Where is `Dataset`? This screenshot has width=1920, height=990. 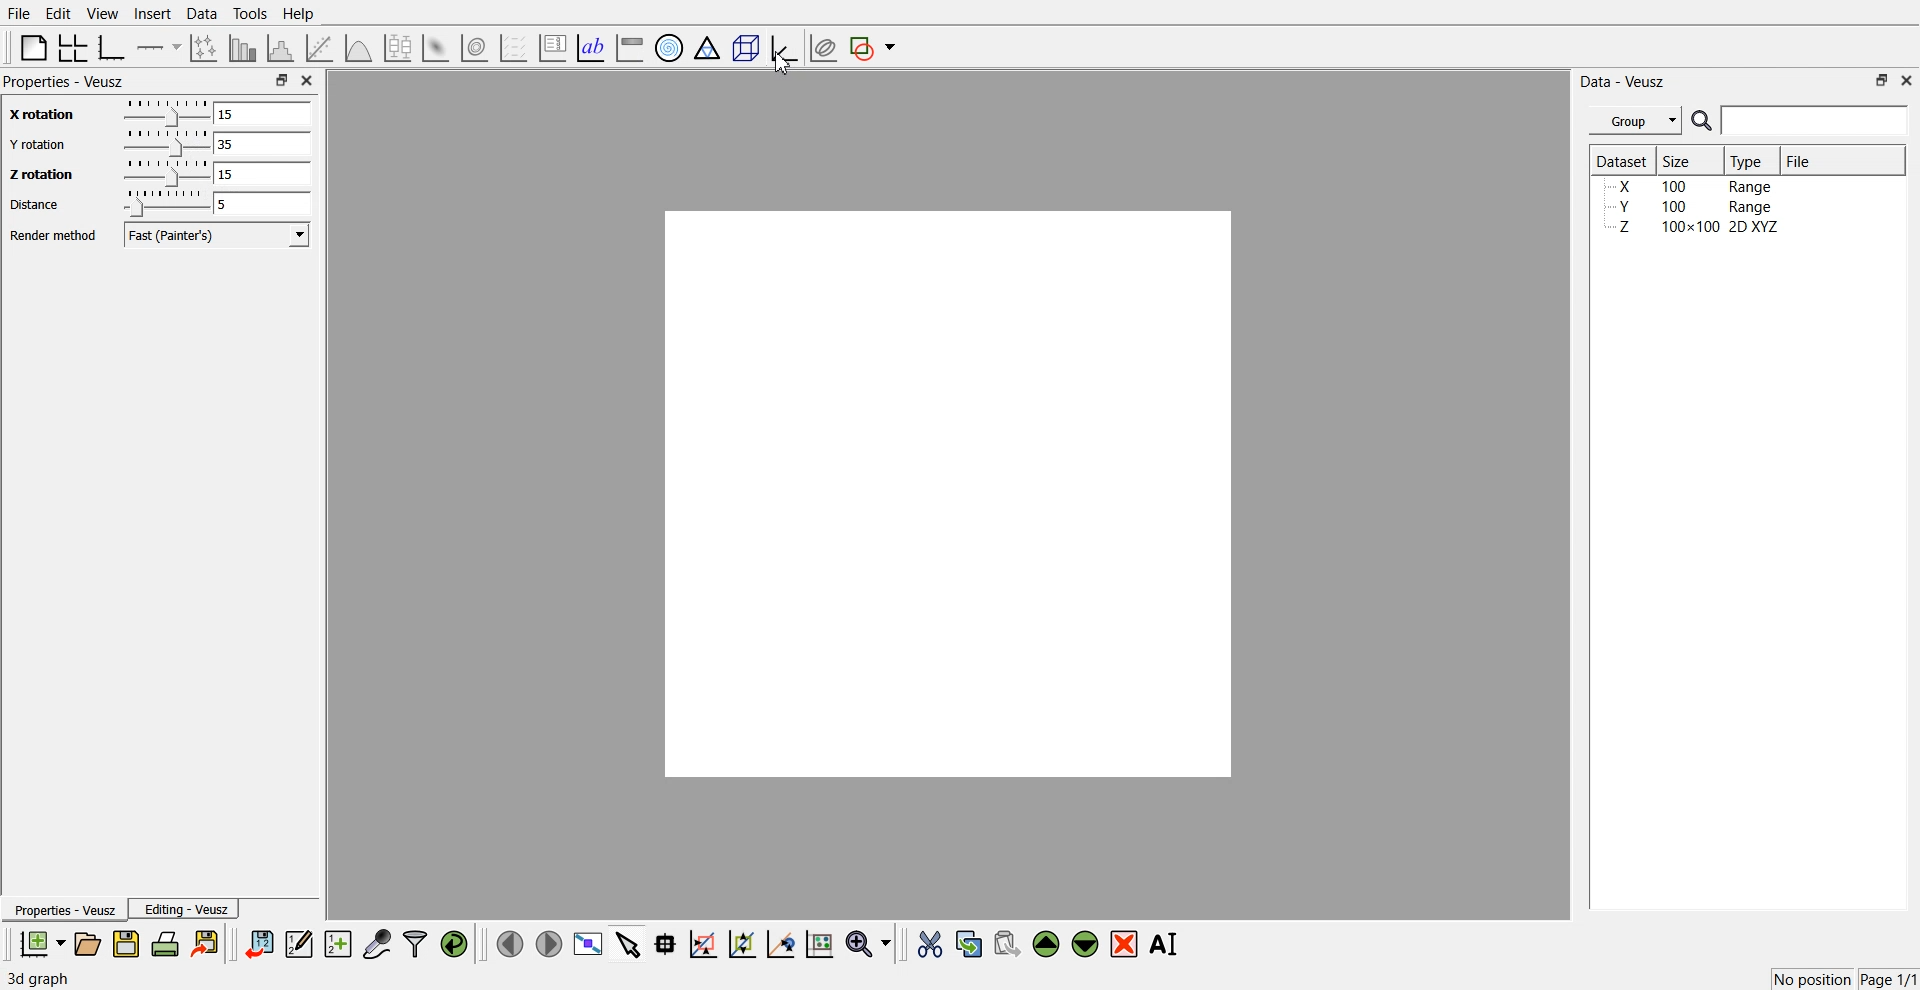 Dataset is located at coordinates (1622, 160).